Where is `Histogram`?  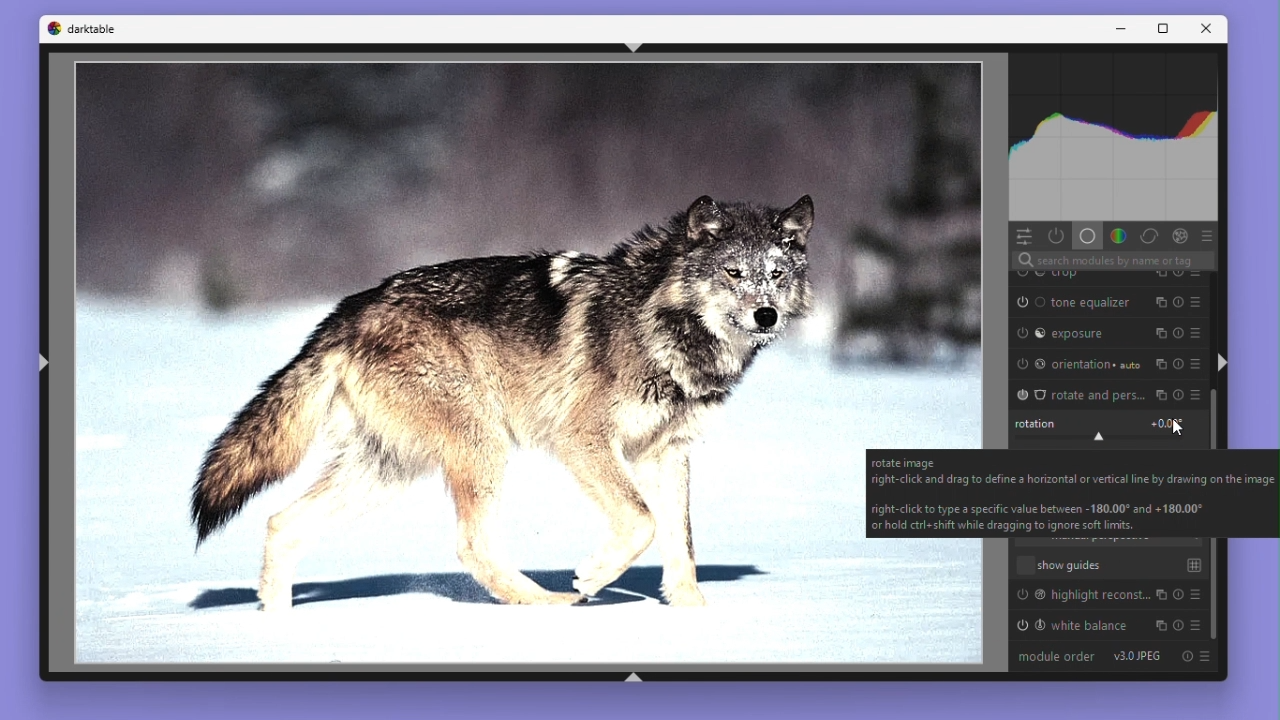
Histogram is located at coordinates (1116, 136).